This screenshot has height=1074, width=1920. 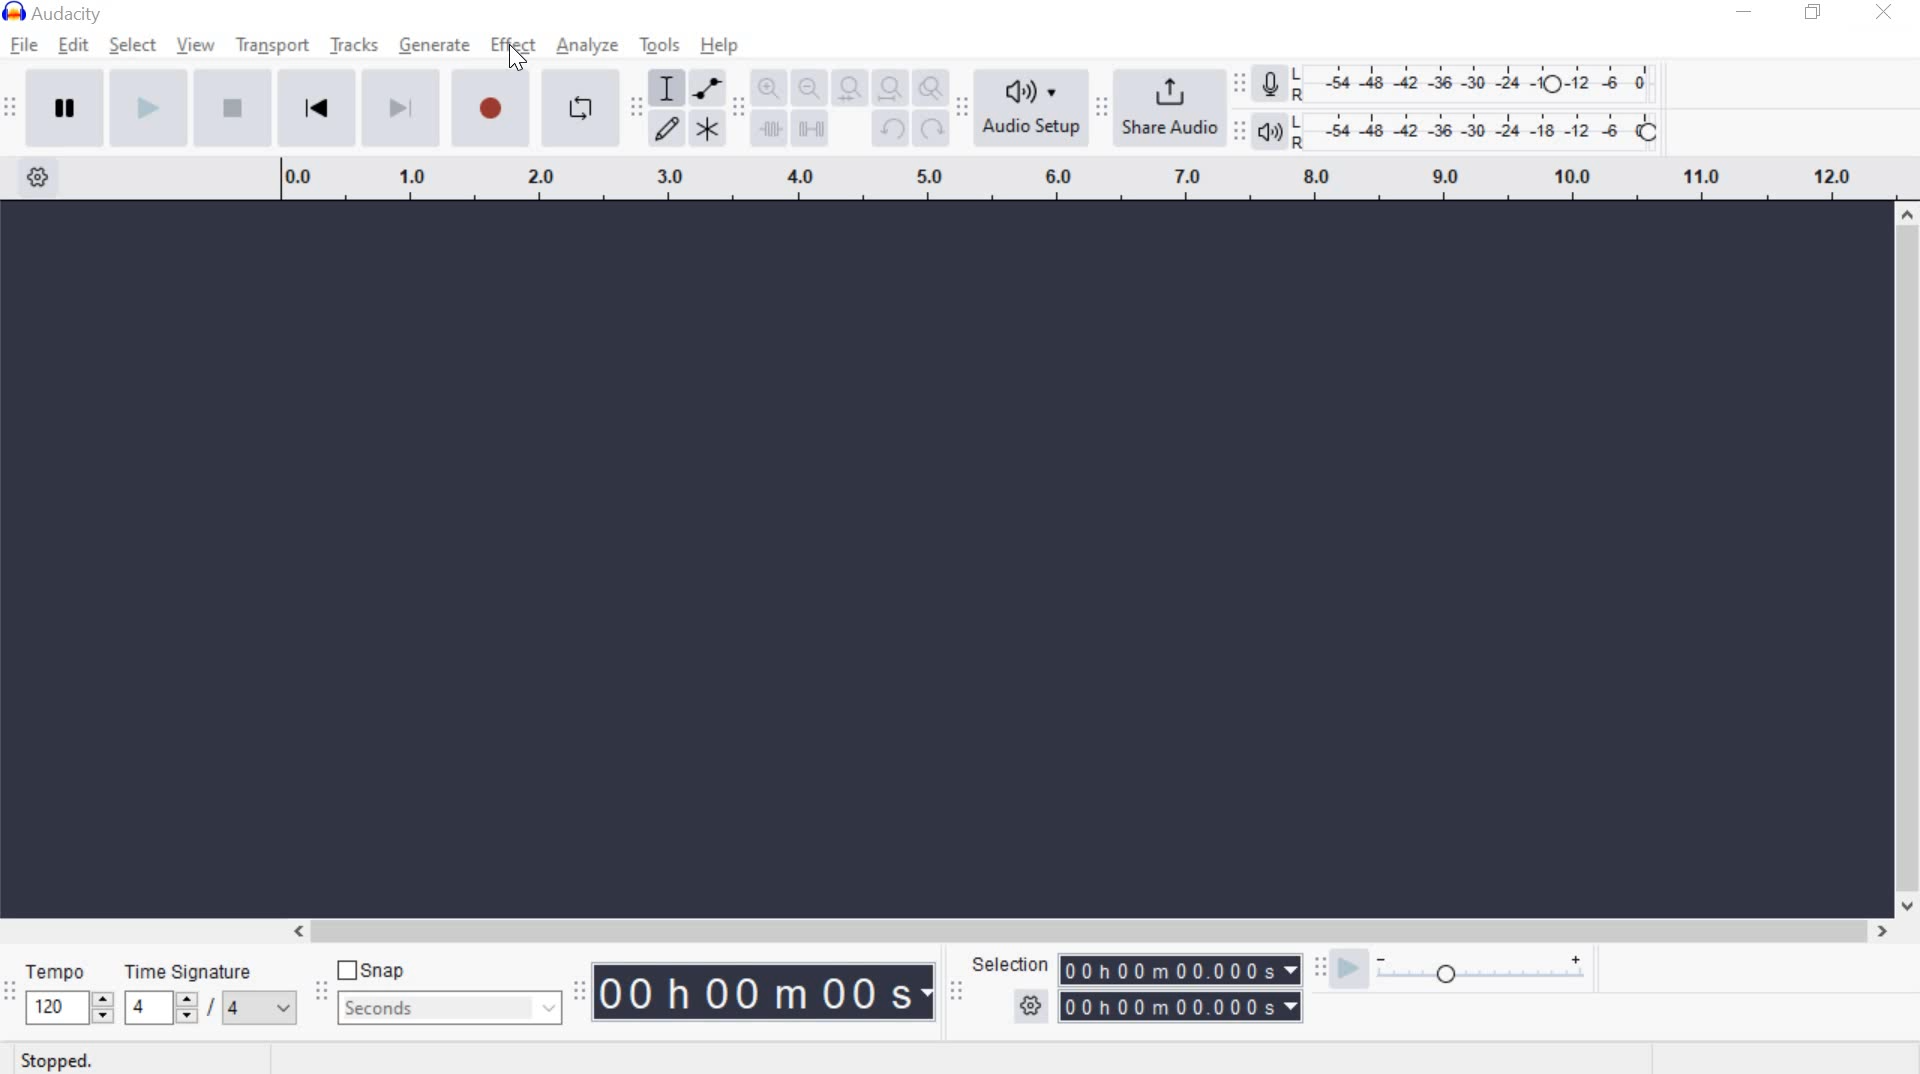 What do you see at coordinates (454, 1009) in the screenshot?
I see `seconds` at bounding box center [454, 1009].